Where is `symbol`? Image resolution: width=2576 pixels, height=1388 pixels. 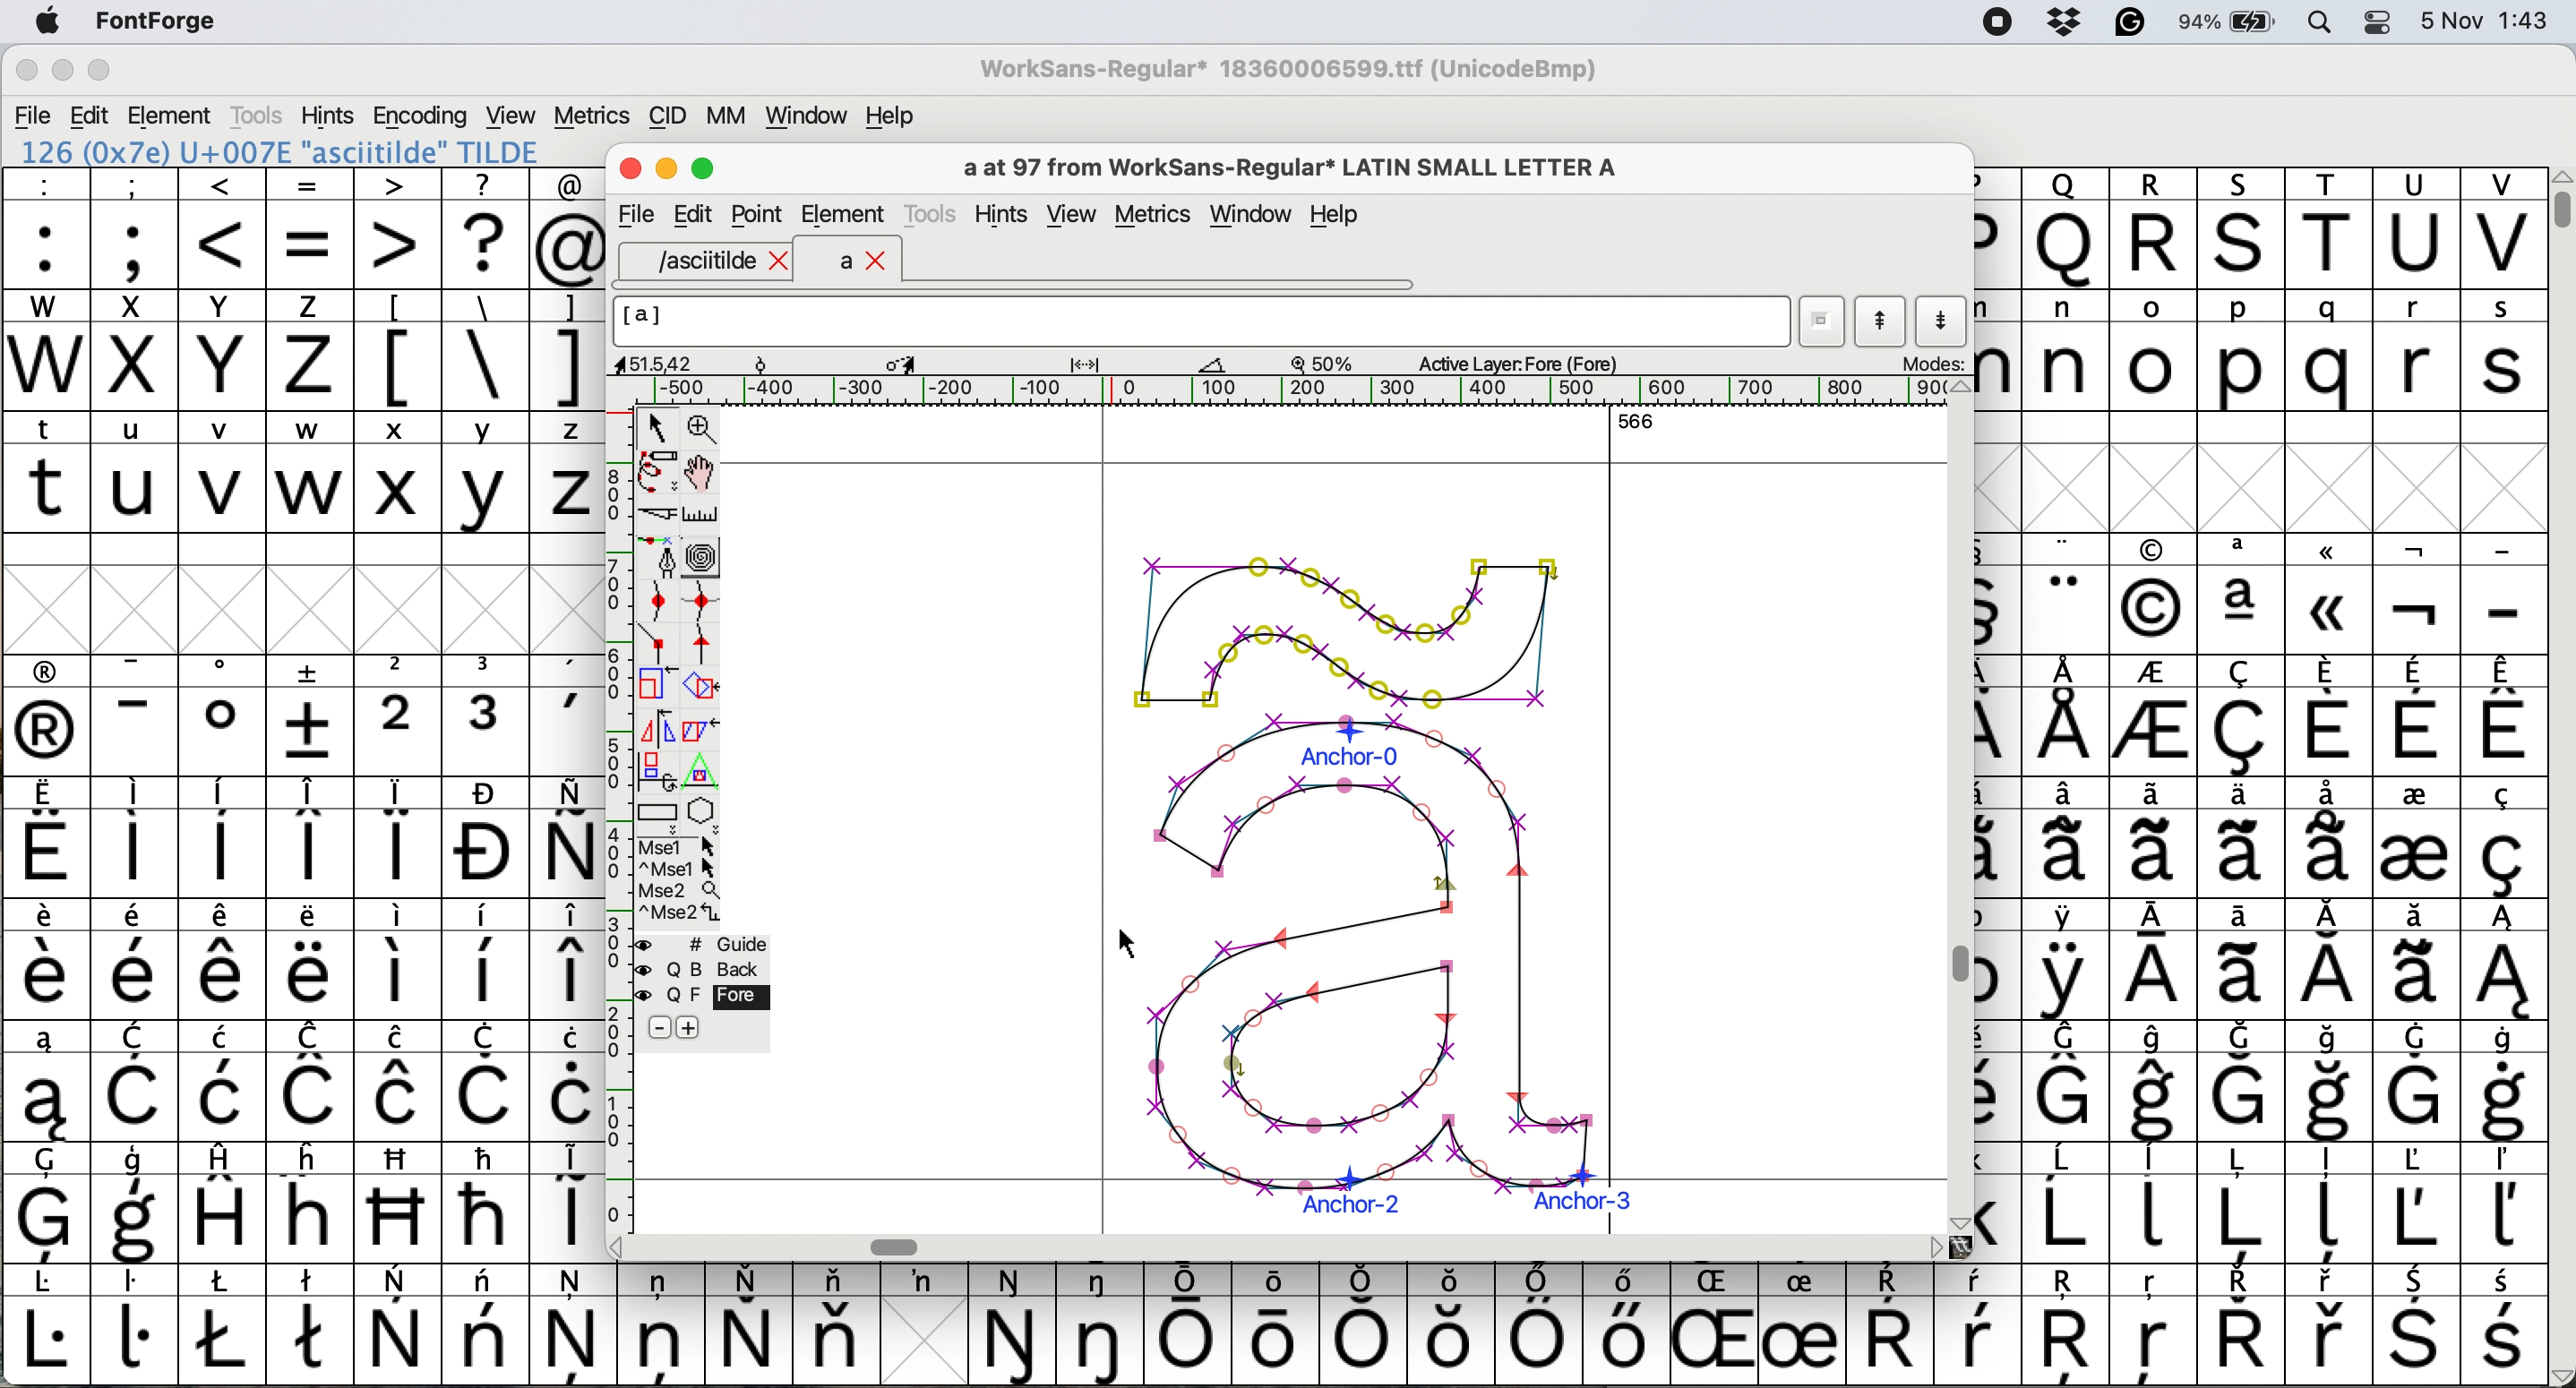 symbol is located at coordinates (1889, 1326).